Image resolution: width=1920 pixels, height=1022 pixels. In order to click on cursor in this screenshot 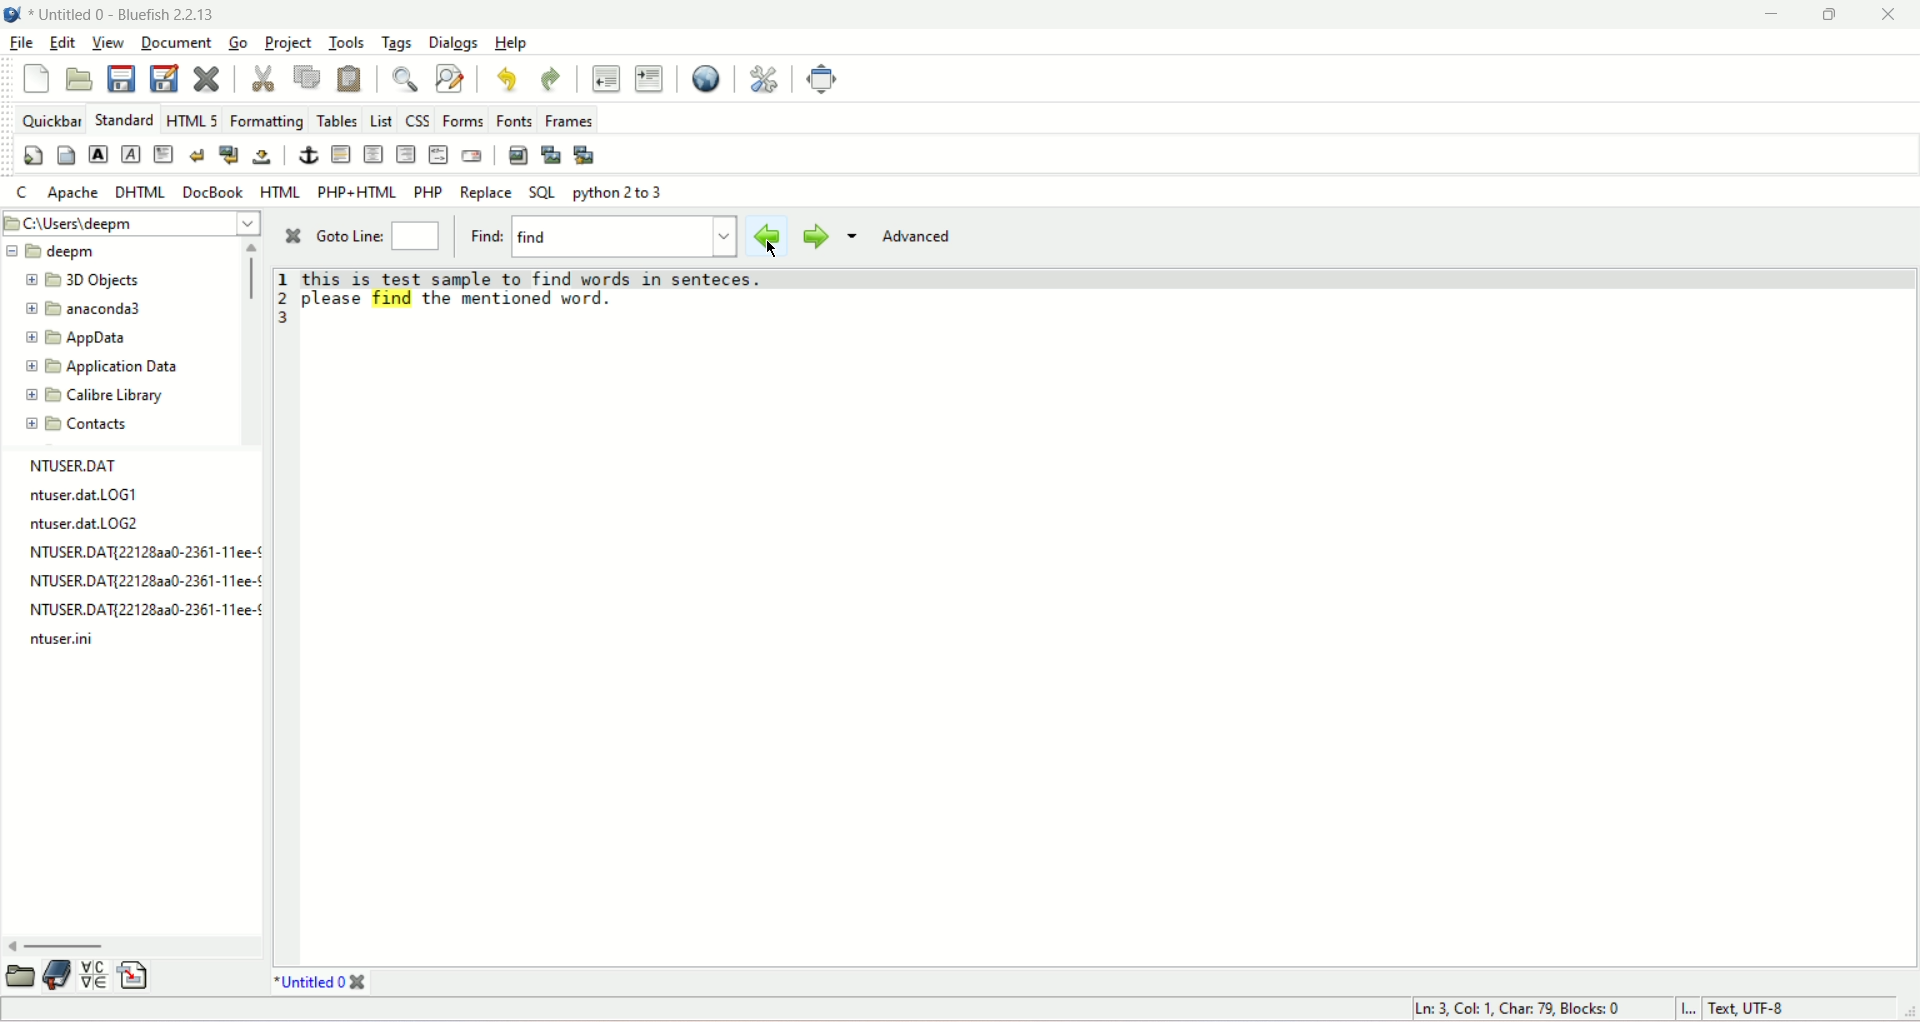, I will do `click(773, 249)`.